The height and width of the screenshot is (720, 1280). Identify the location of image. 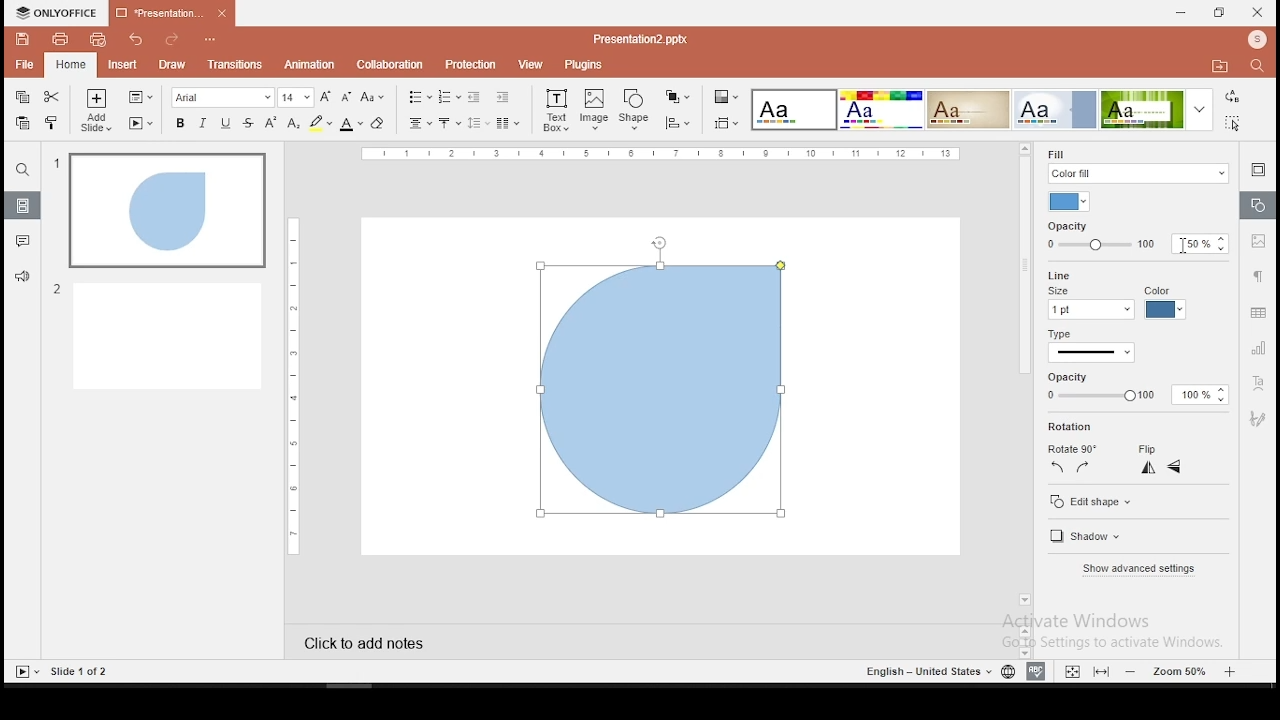
(595, 110).